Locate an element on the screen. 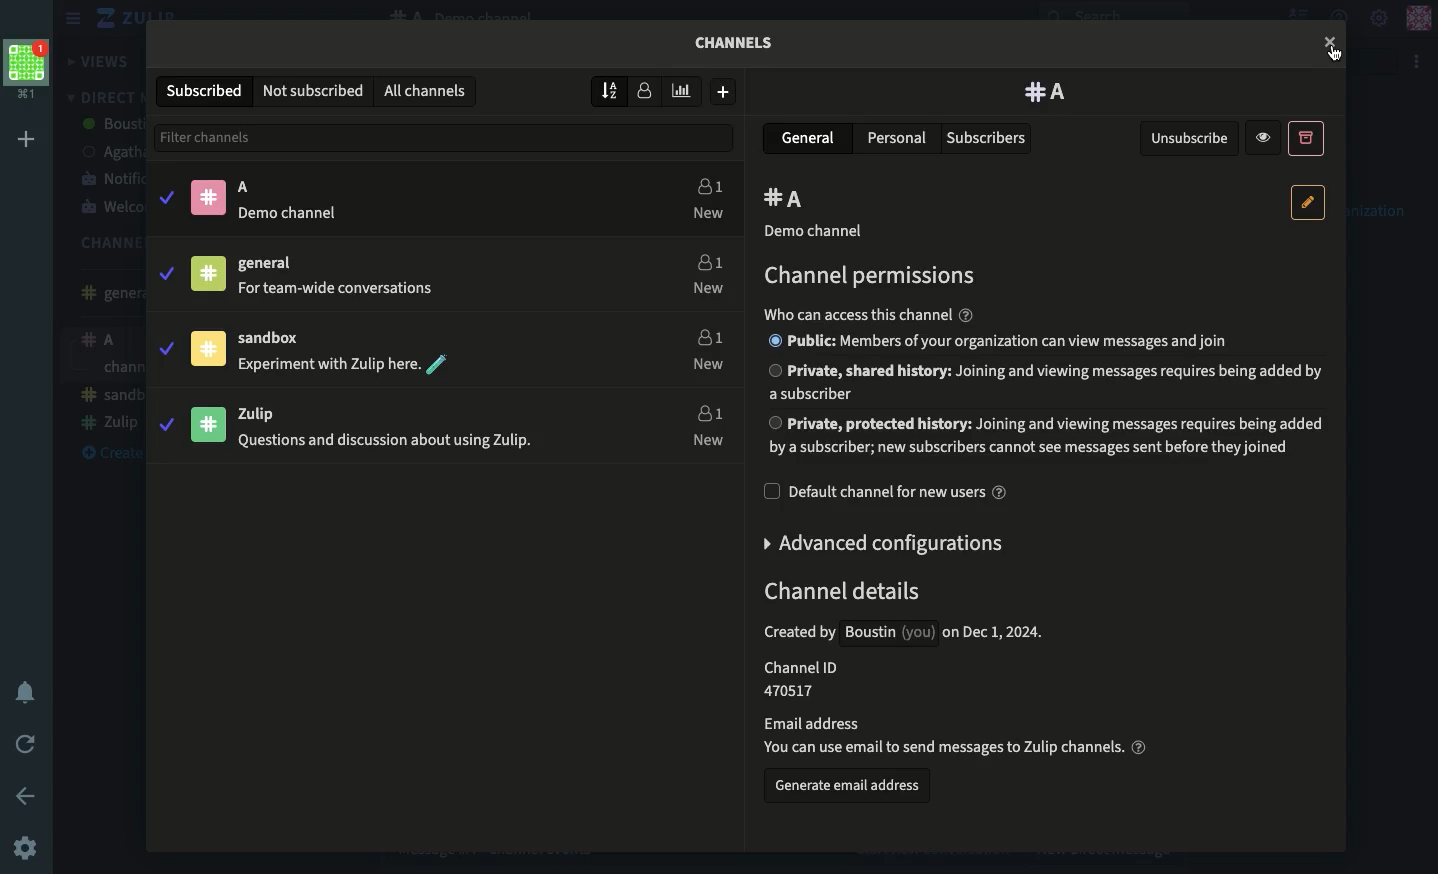 The height and width of the screenshot is (874, 1438). Sort by users is located at coordinates (645, 89).